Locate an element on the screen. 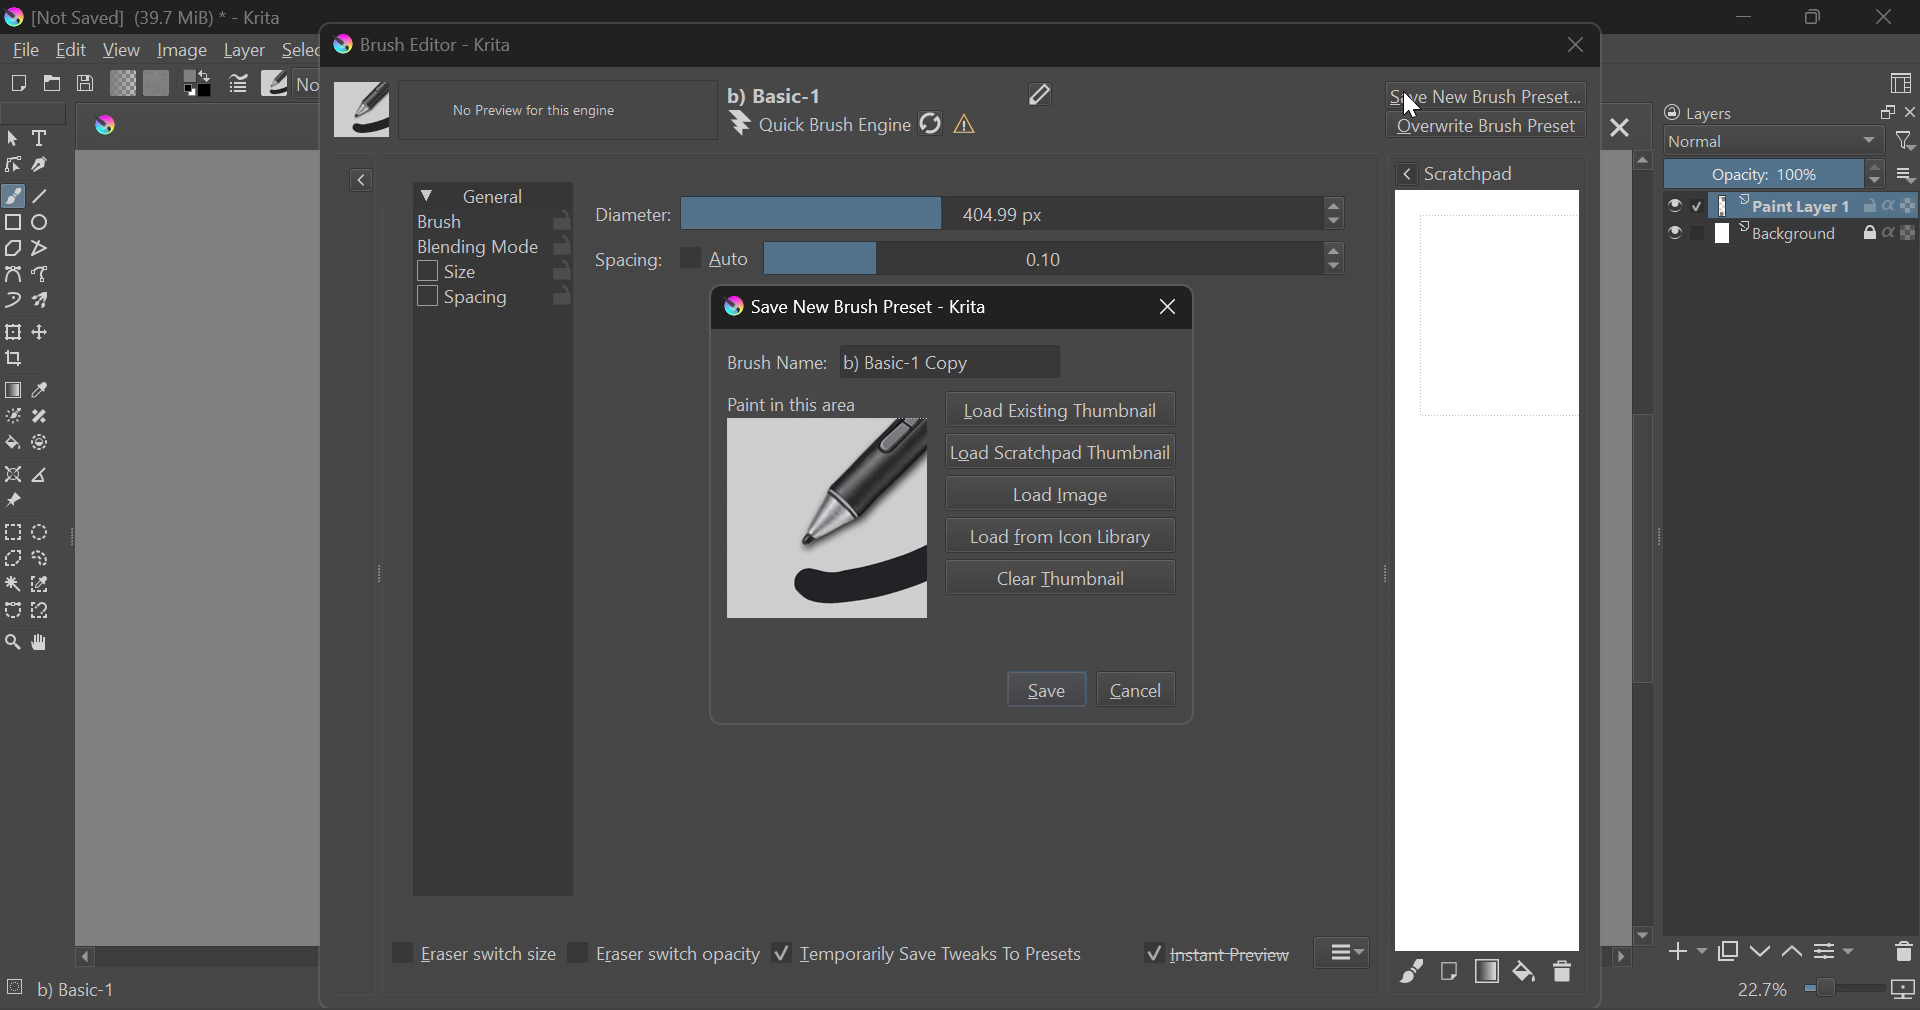  Magnetic Selection is located at coordinates (42, 612).